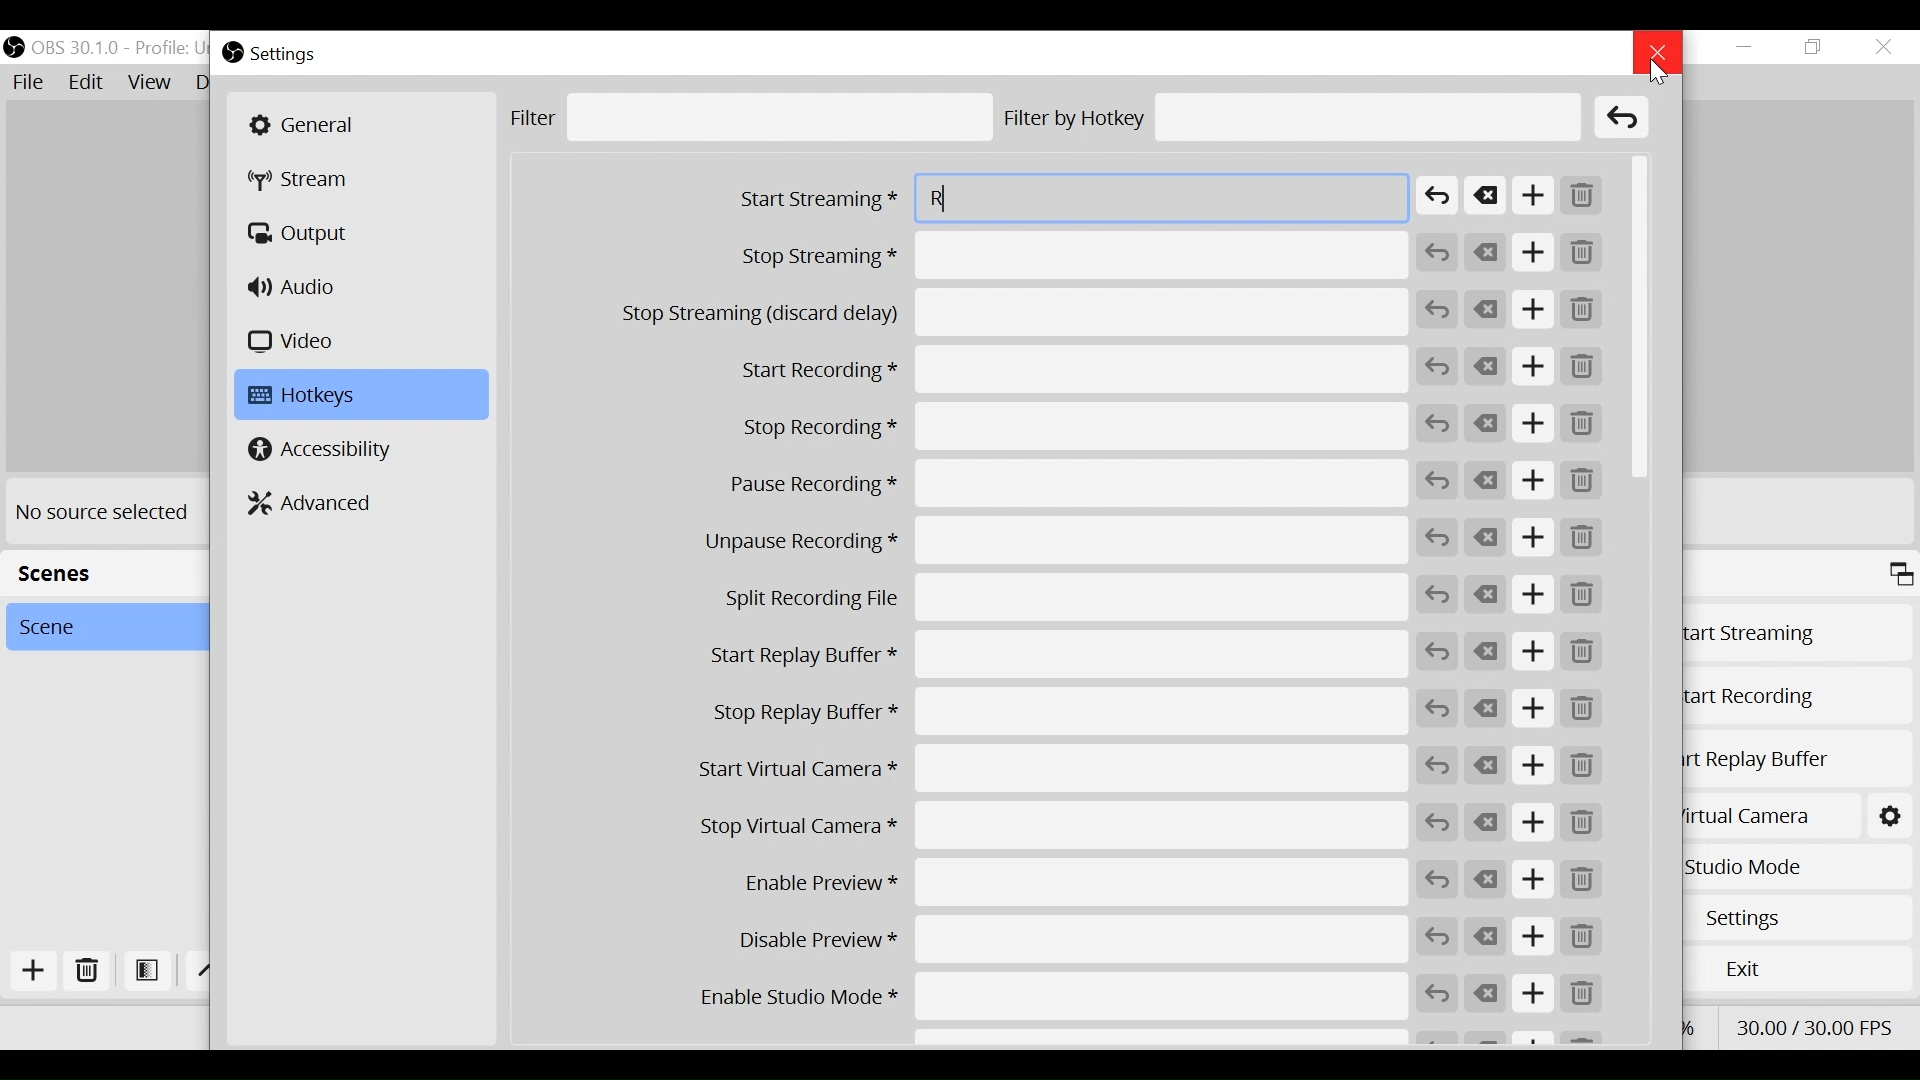 Image resolution: width=1920 pixels, height=1080 pixels. I want to click on Clear, so click(1486, 310).